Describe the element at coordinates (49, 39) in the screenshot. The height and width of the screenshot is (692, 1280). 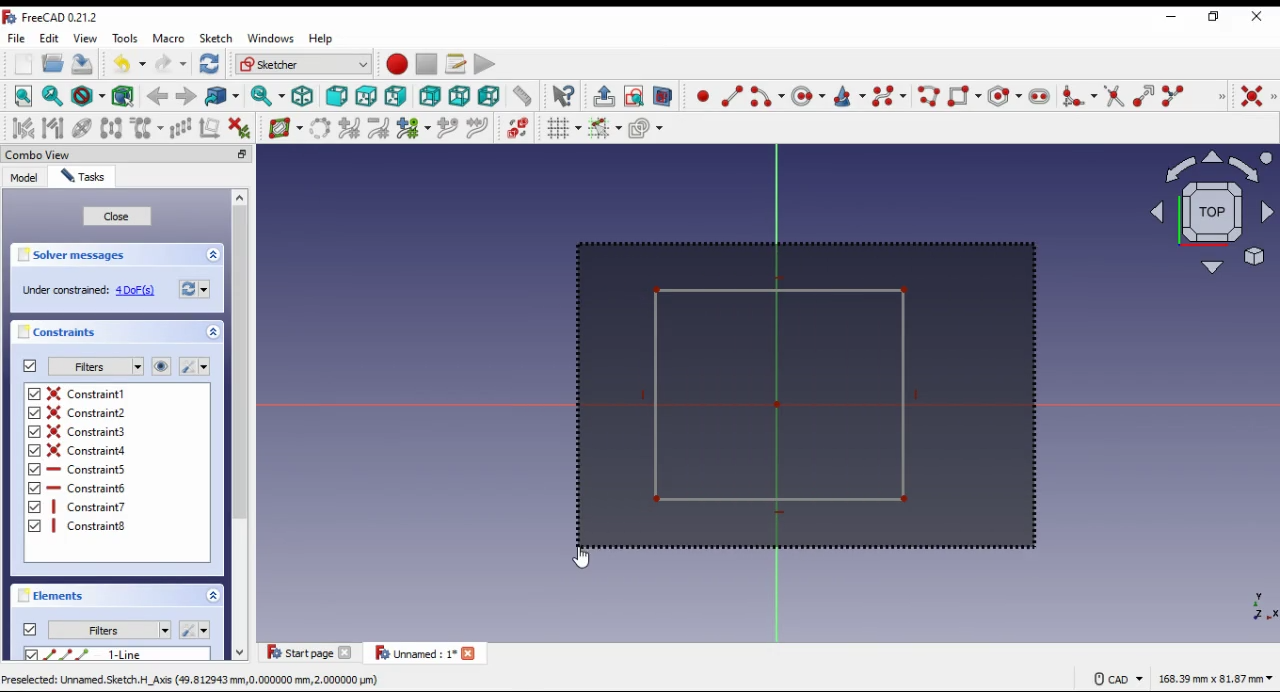
I see `edit` at that location.